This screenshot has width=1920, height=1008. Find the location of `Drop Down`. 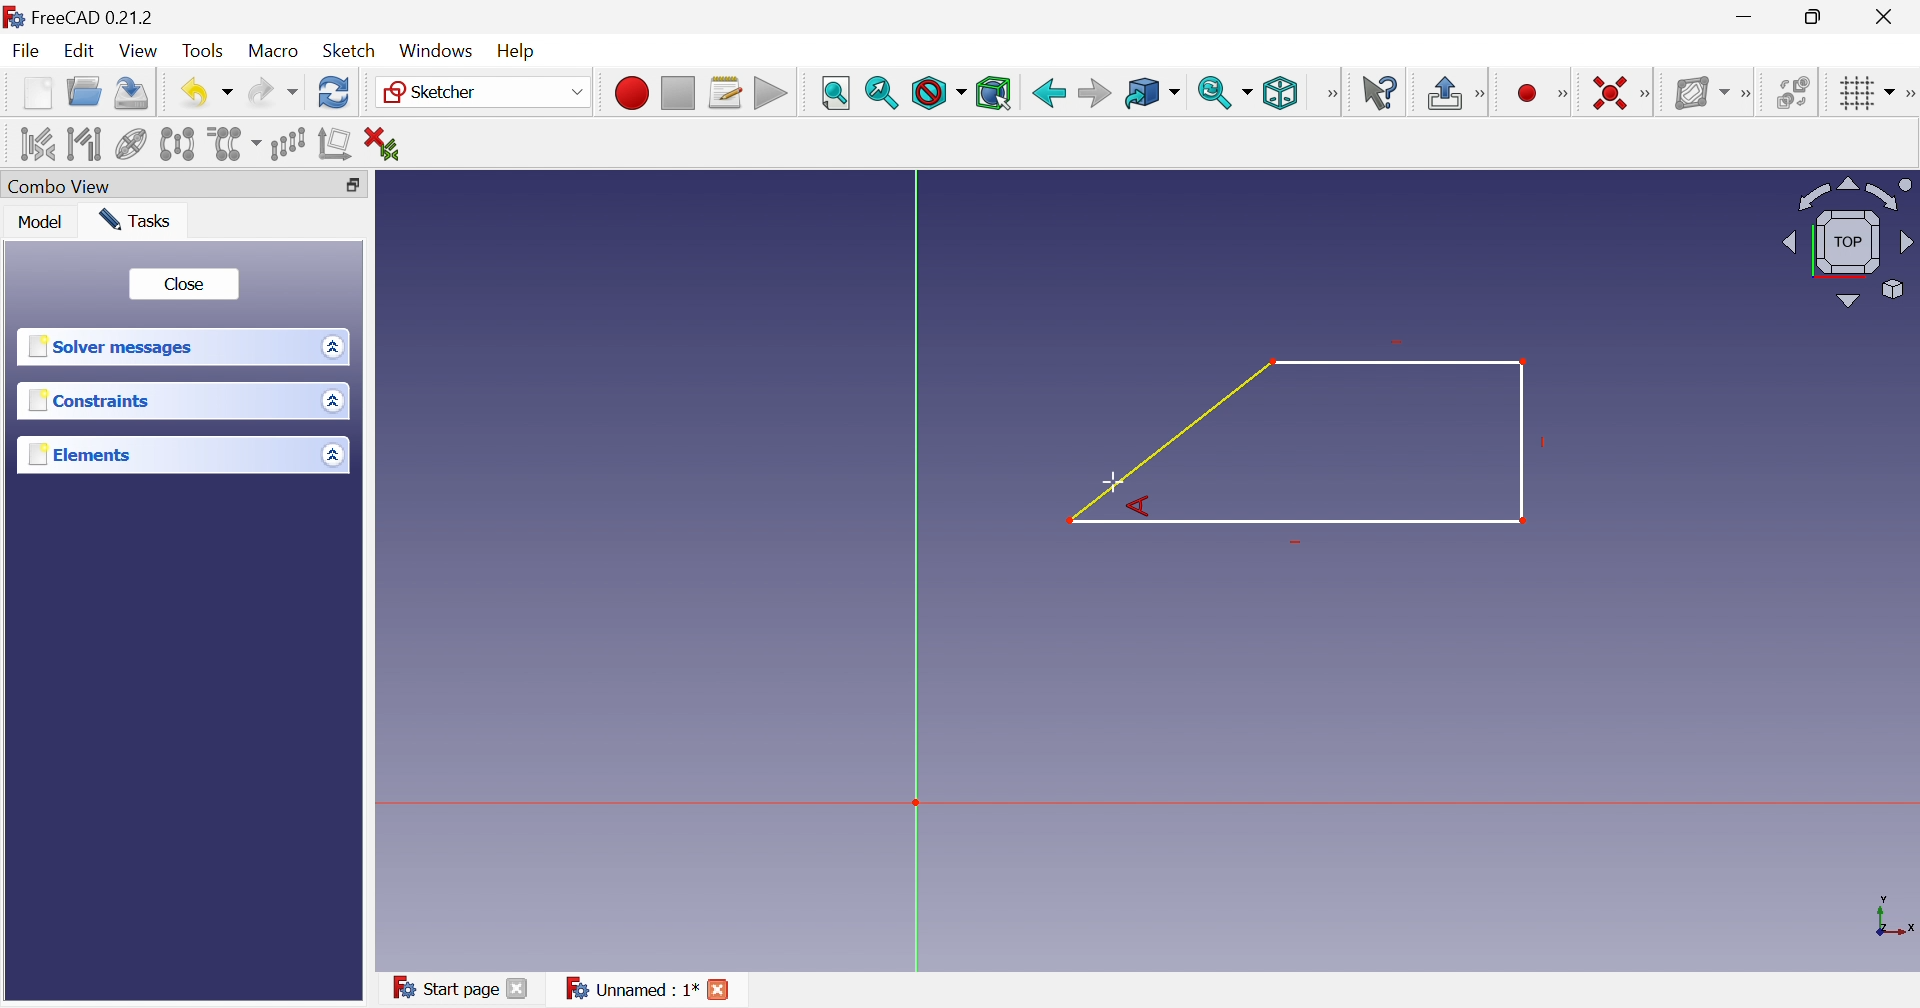

Drop Down is located at coordinates (1251, 92).